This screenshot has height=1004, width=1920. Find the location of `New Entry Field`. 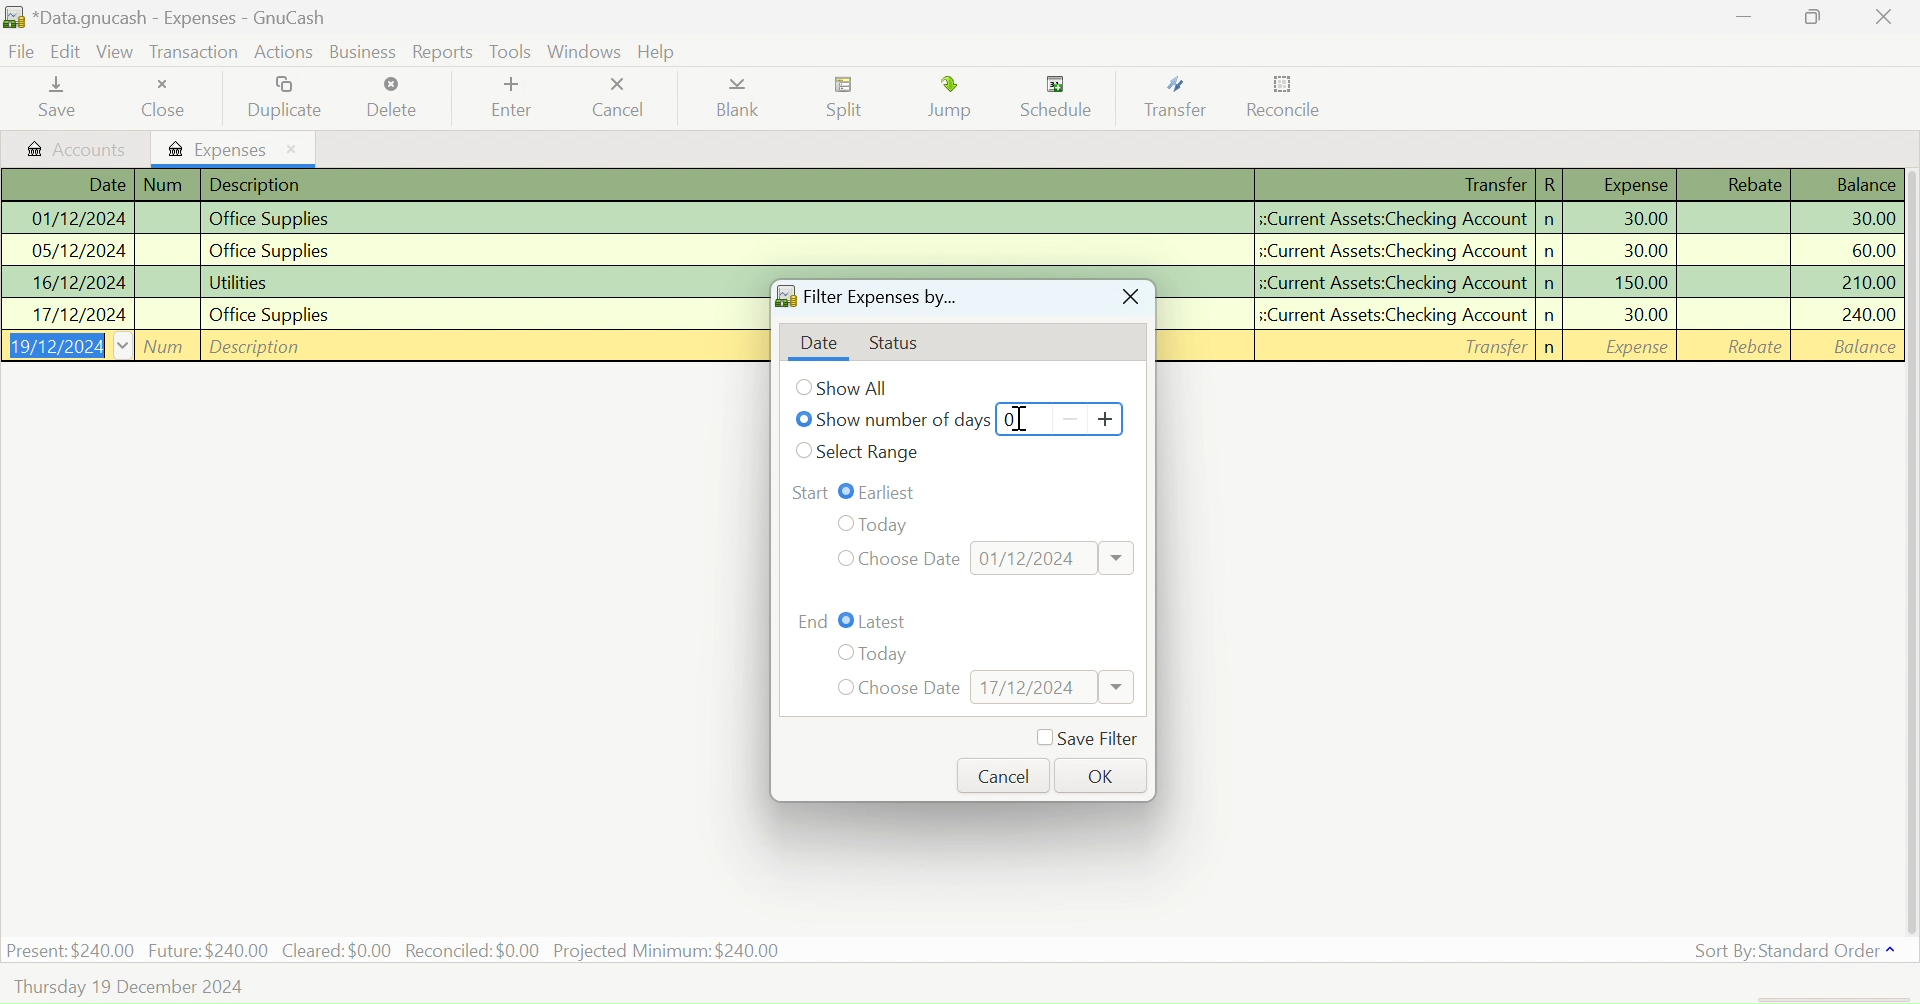

New Entry Field is located at coordinates (1541, 345).